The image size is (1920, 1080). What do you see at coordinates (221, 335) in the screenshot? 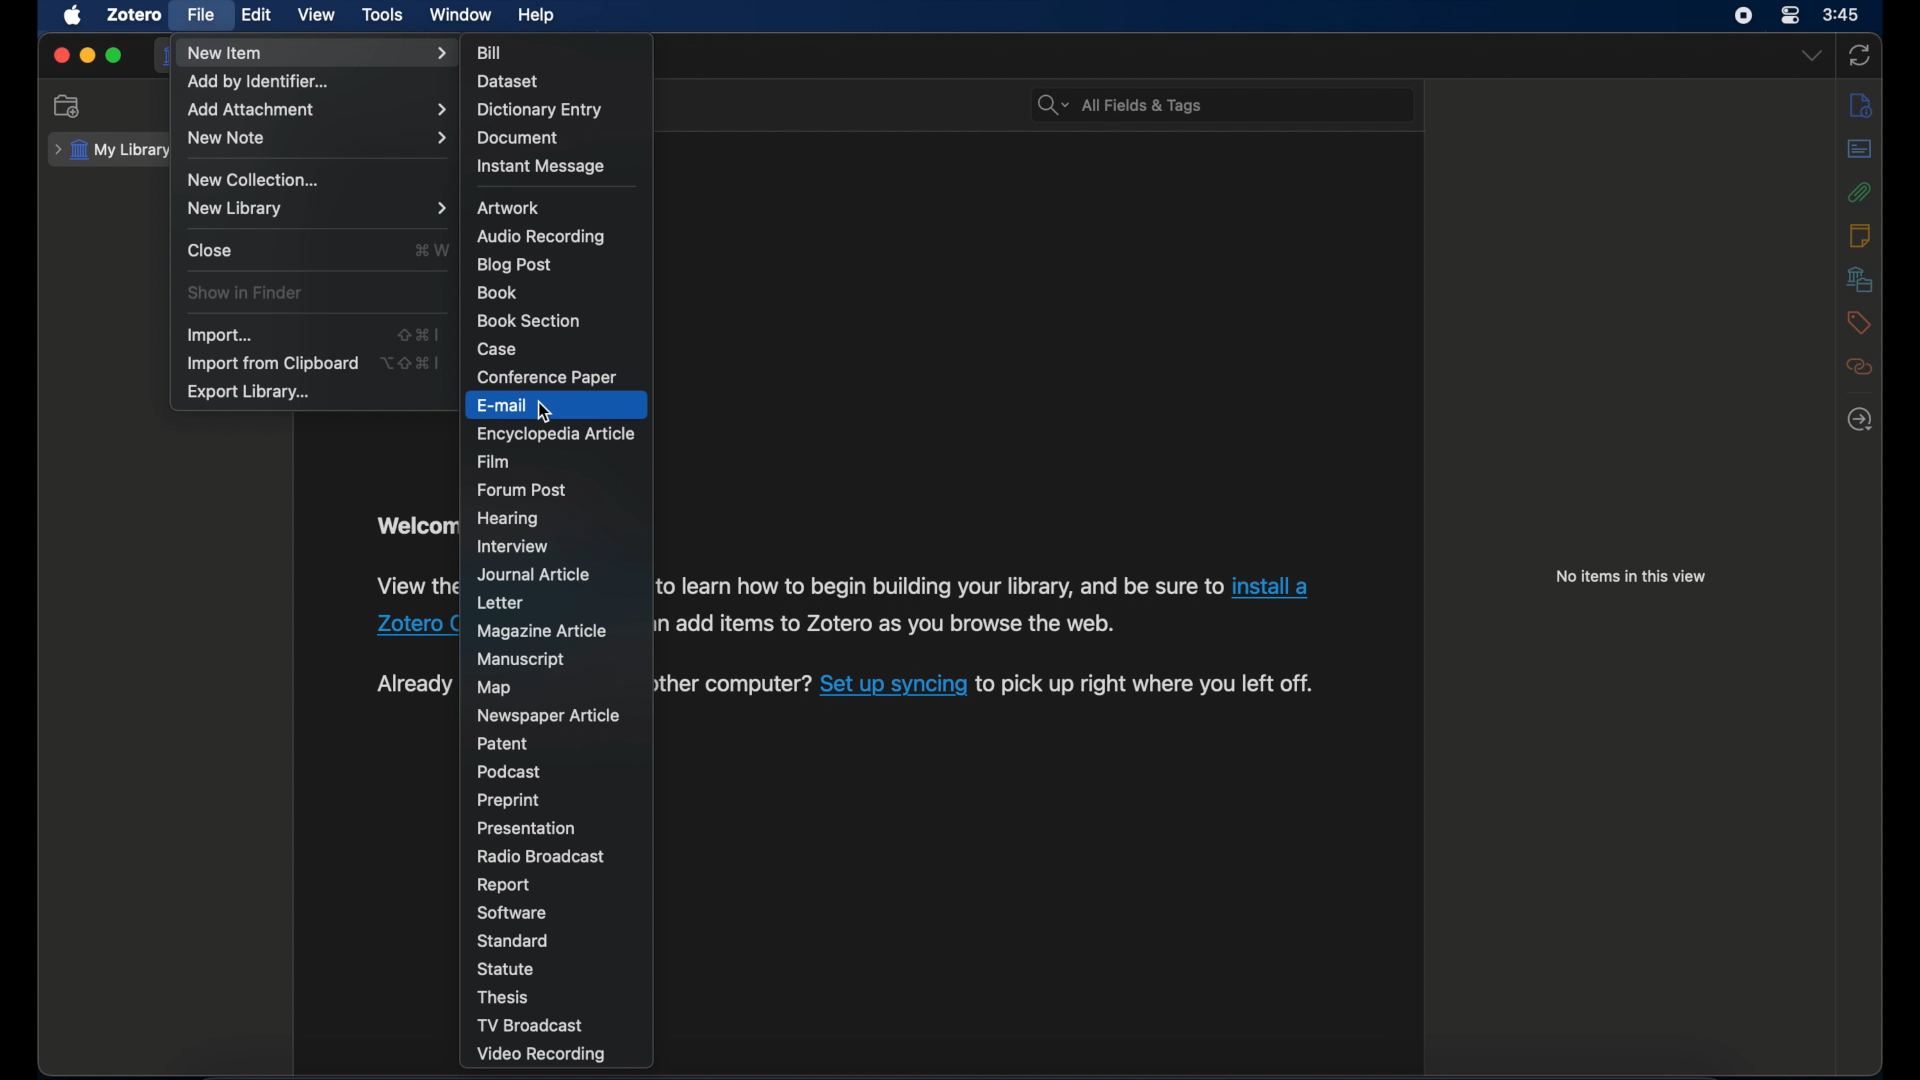
I see `import` at bounding box center [221, 335].